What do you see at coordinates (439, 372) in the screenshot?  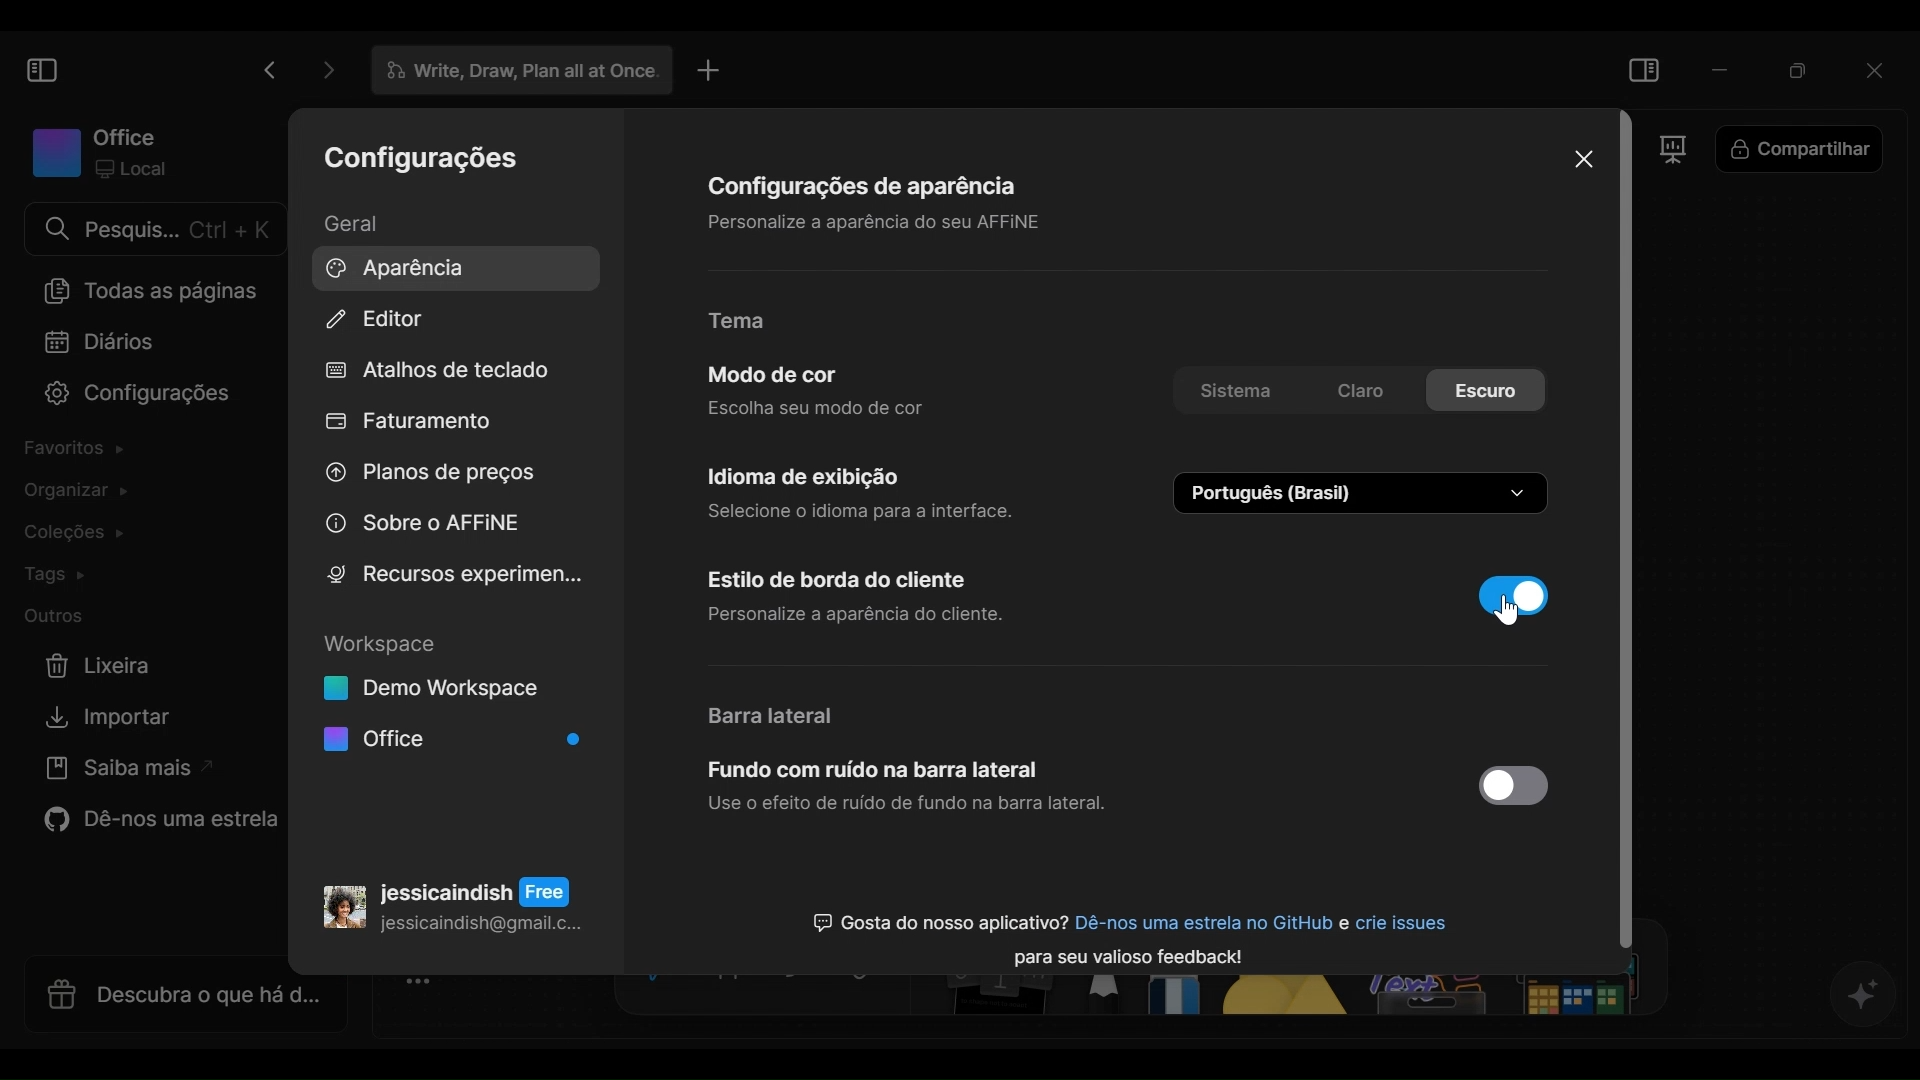 I see `Keyboard shortcuts` at bounding box center [439, 372].